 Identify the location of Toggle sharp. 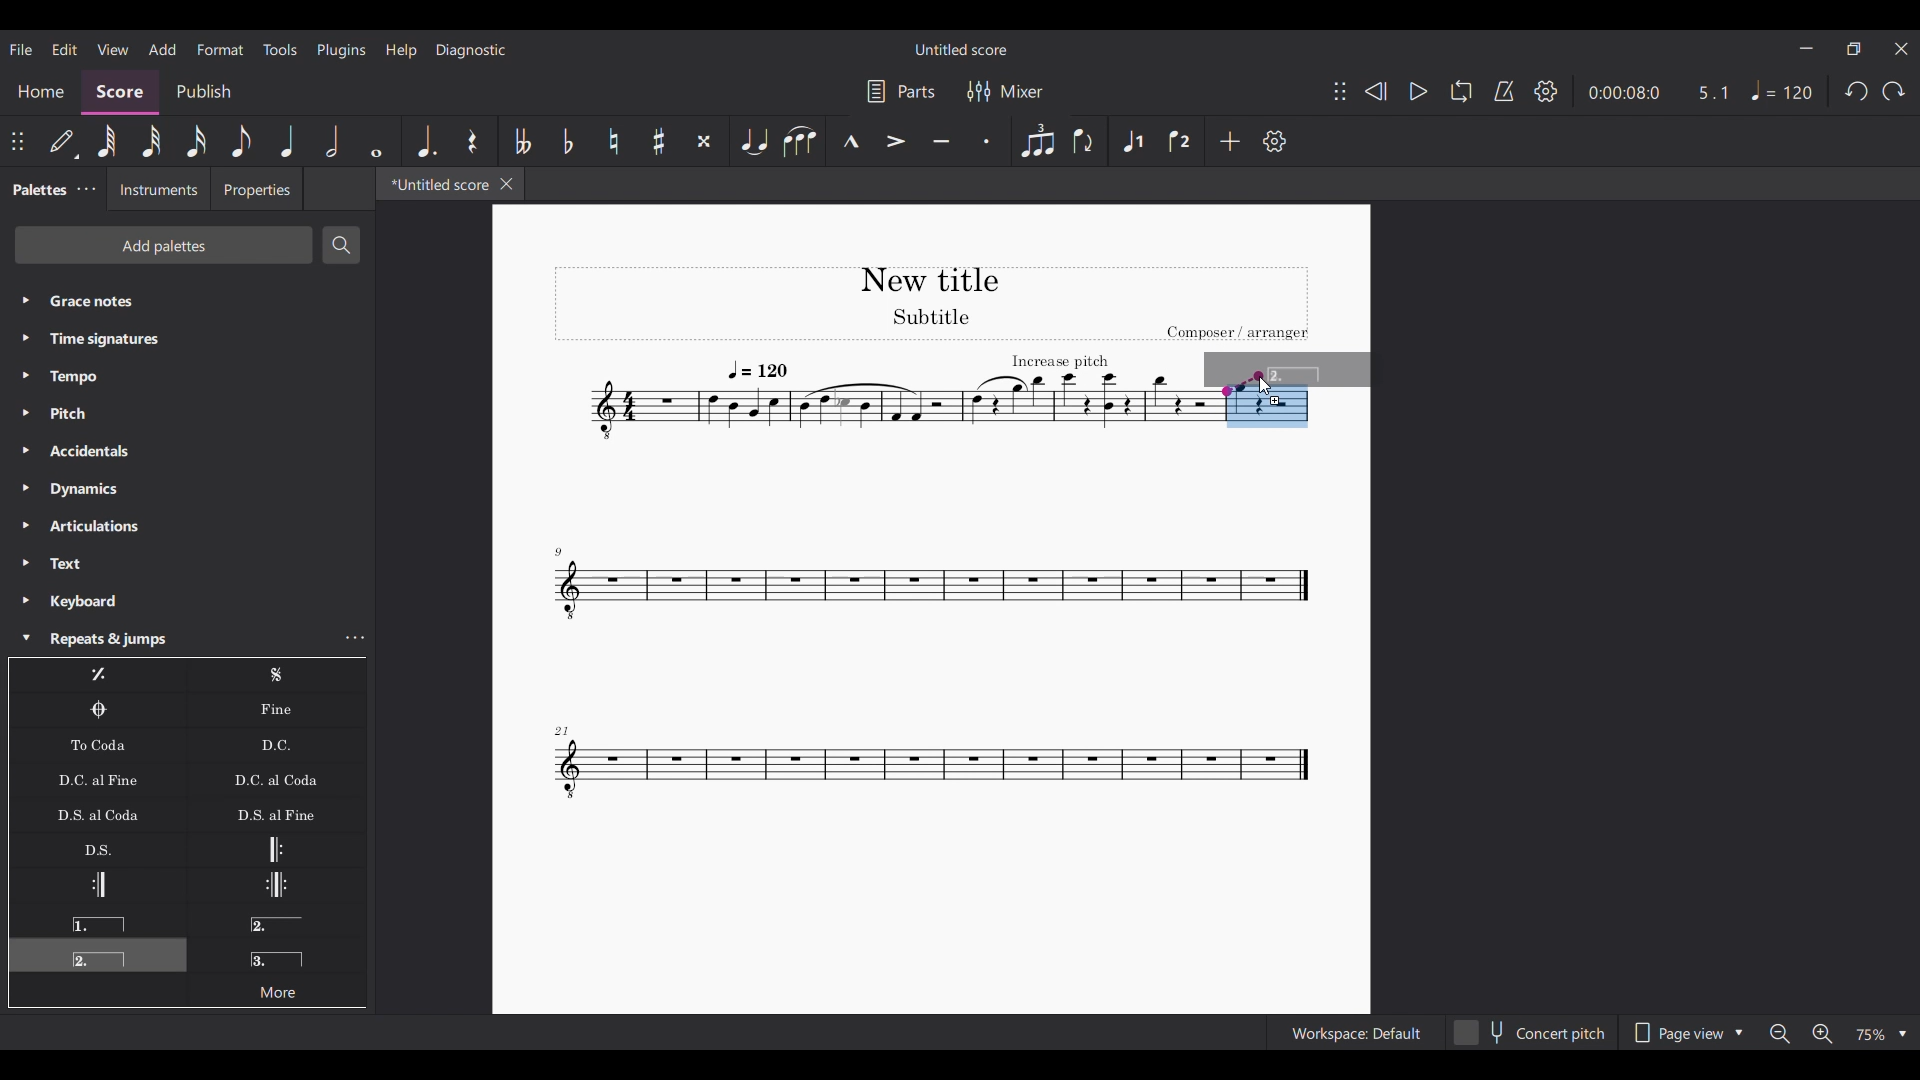
(658, 141).